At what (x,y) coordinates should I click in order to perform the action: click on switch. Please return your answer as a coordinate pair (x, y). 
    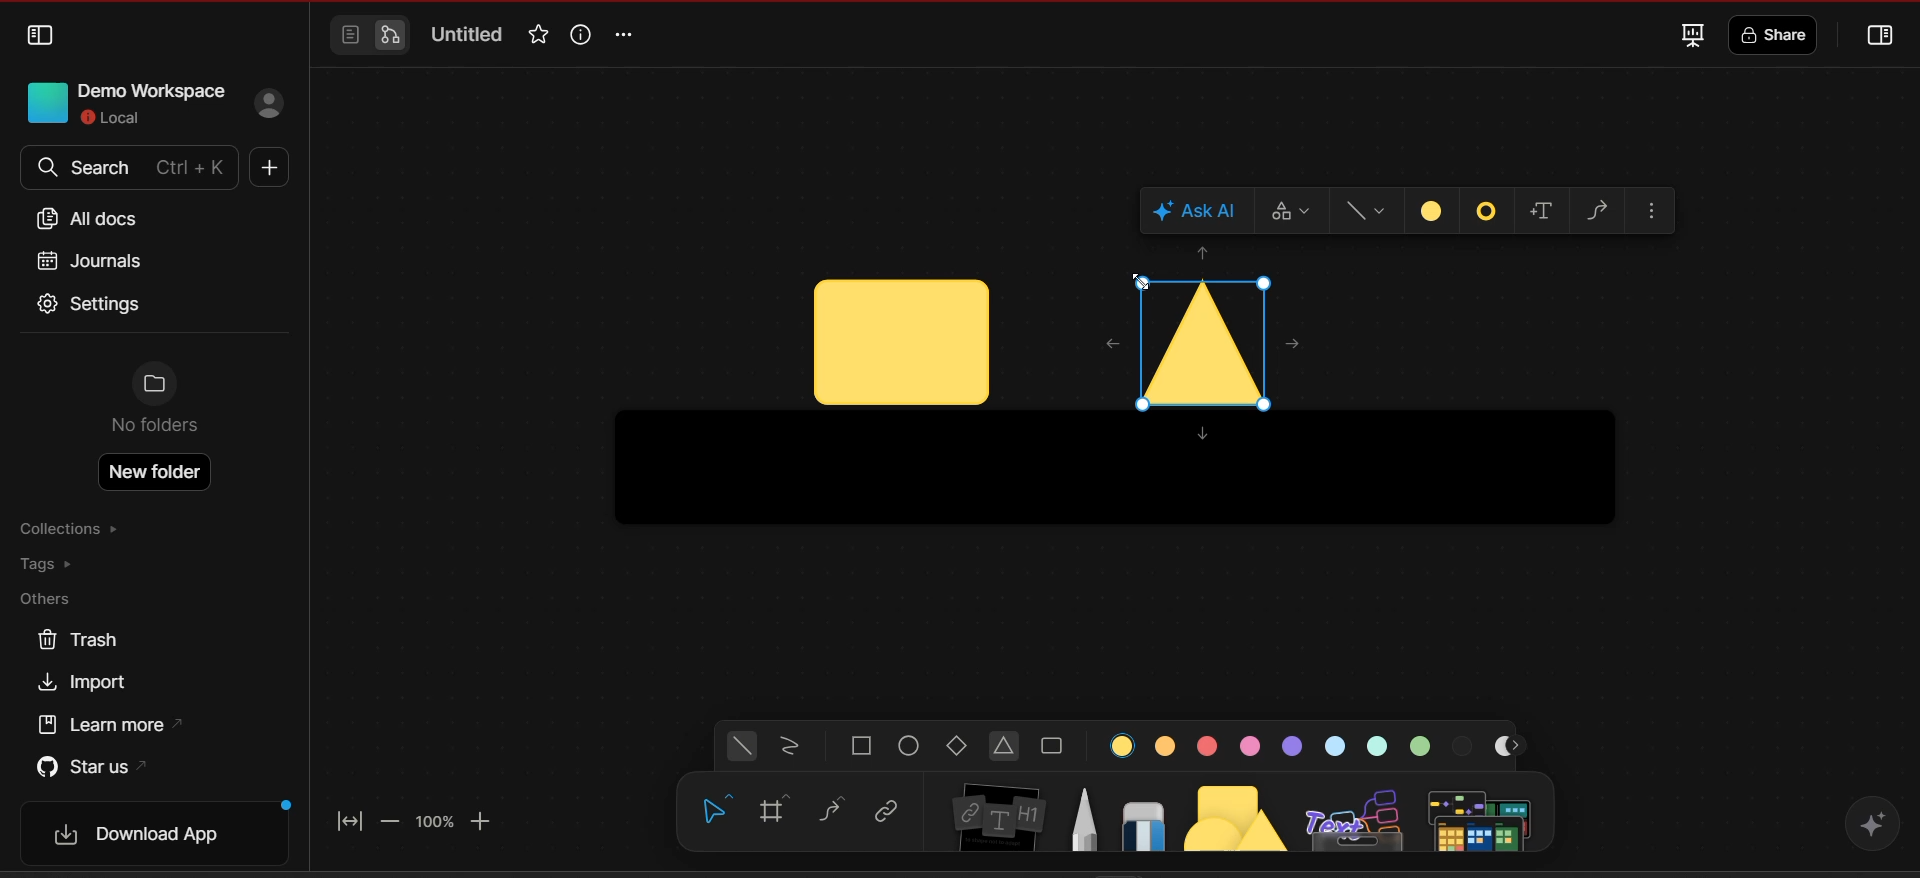
    Looking at the image, I should click on (368, 36).